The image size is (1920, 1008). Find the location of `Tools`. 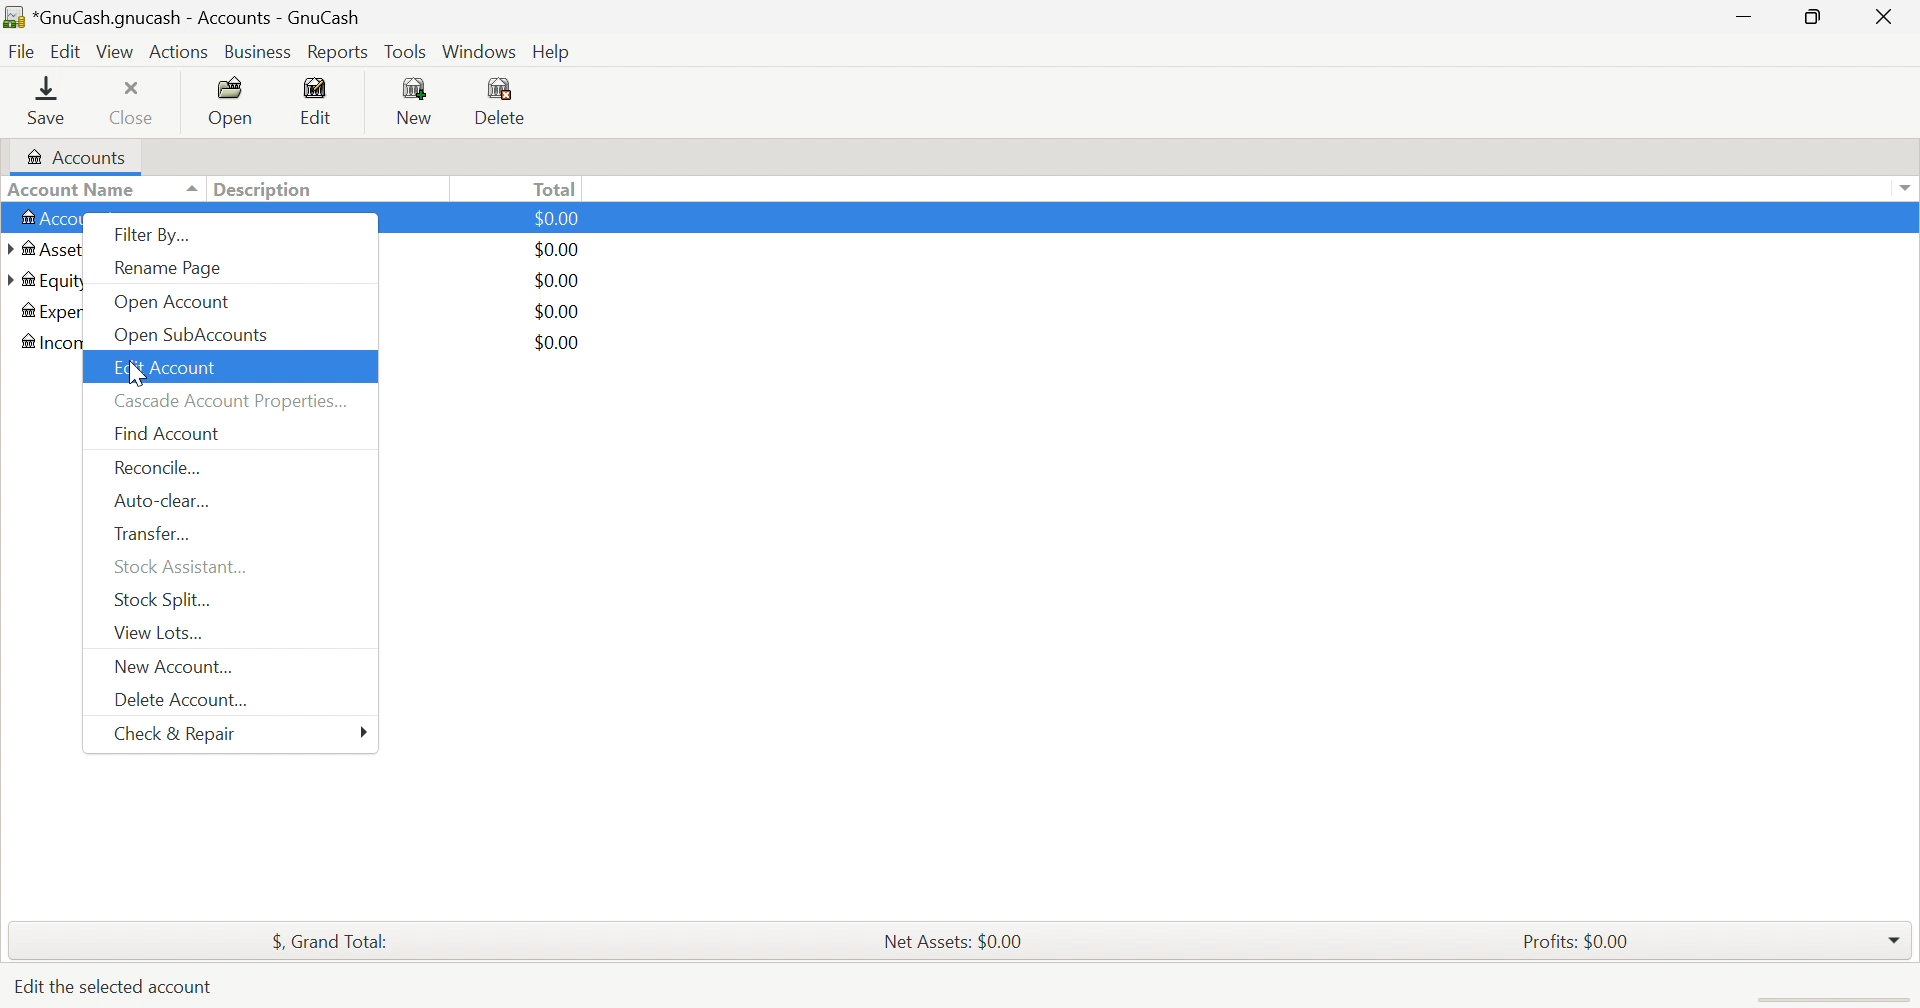

Tools is located at coordinates (405, 53).